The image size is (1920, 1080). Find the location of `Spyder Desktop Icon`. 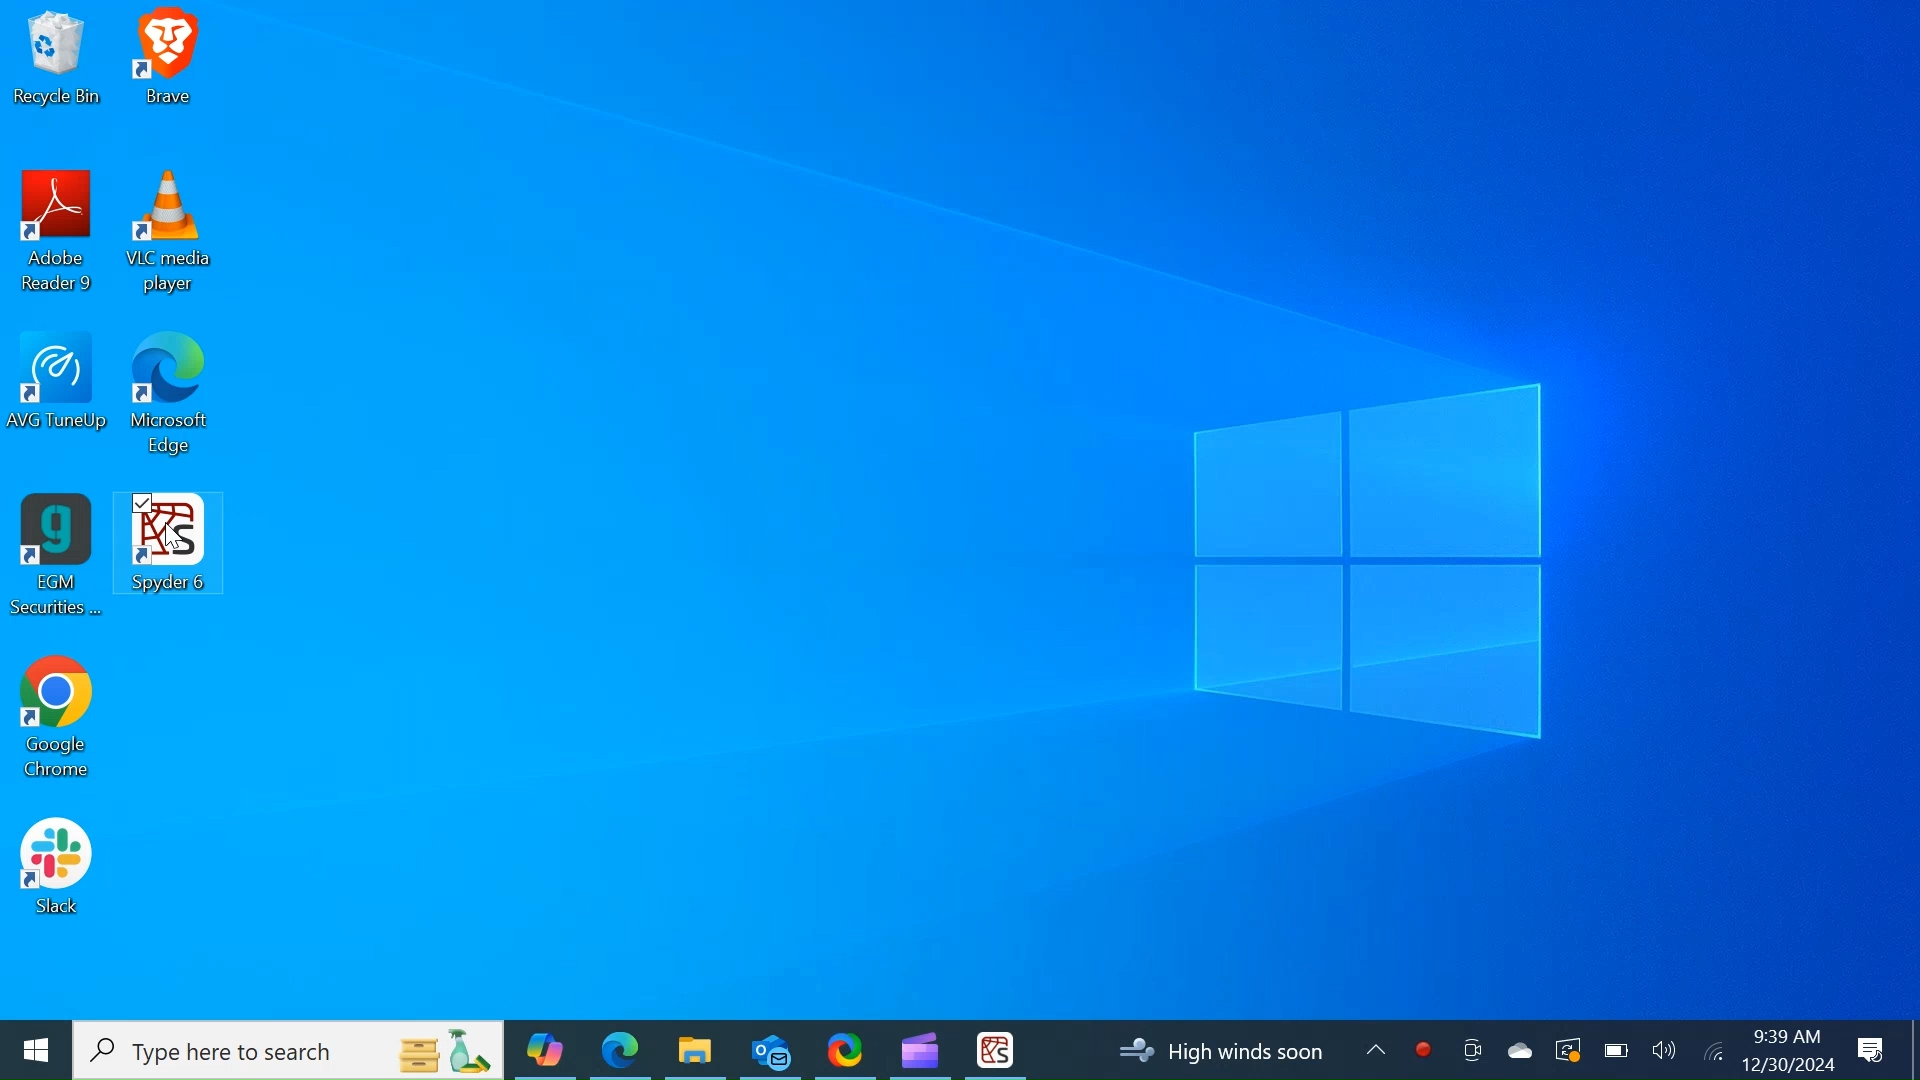

Spyder Desktop Icon is located at coordinates (169, 546).